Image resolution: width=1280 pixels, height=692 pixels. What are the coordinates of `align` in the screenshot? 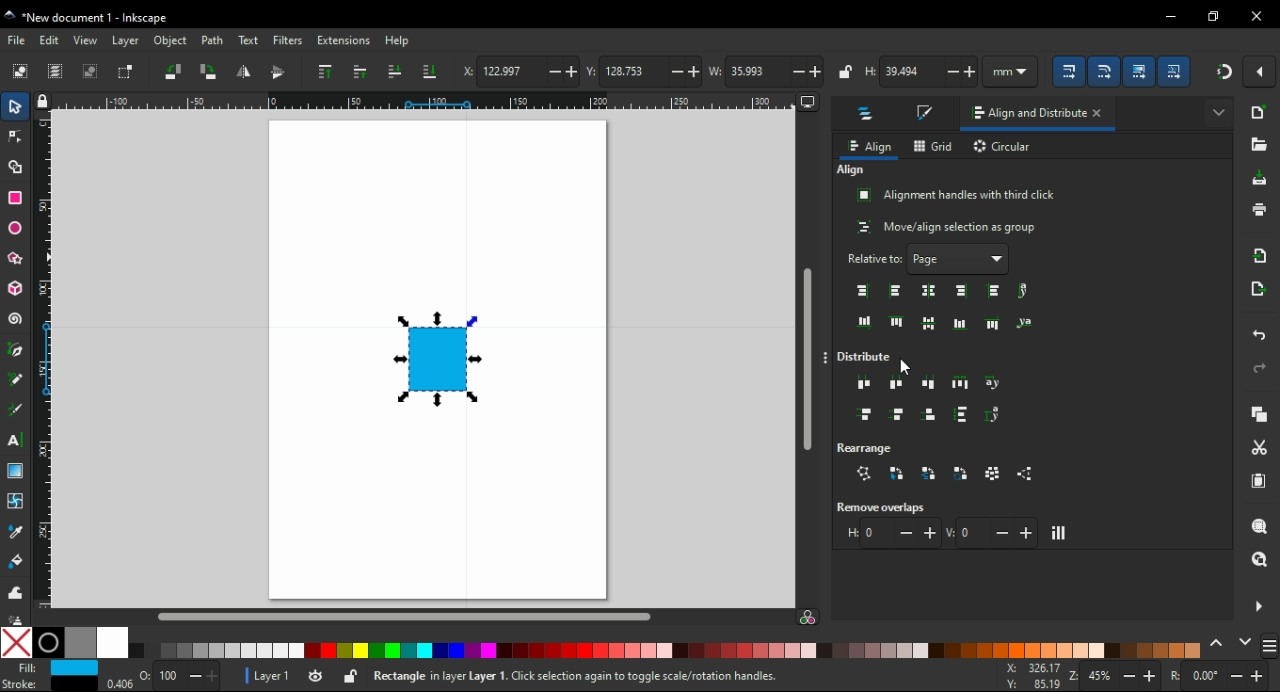 It's located at (869, 147).